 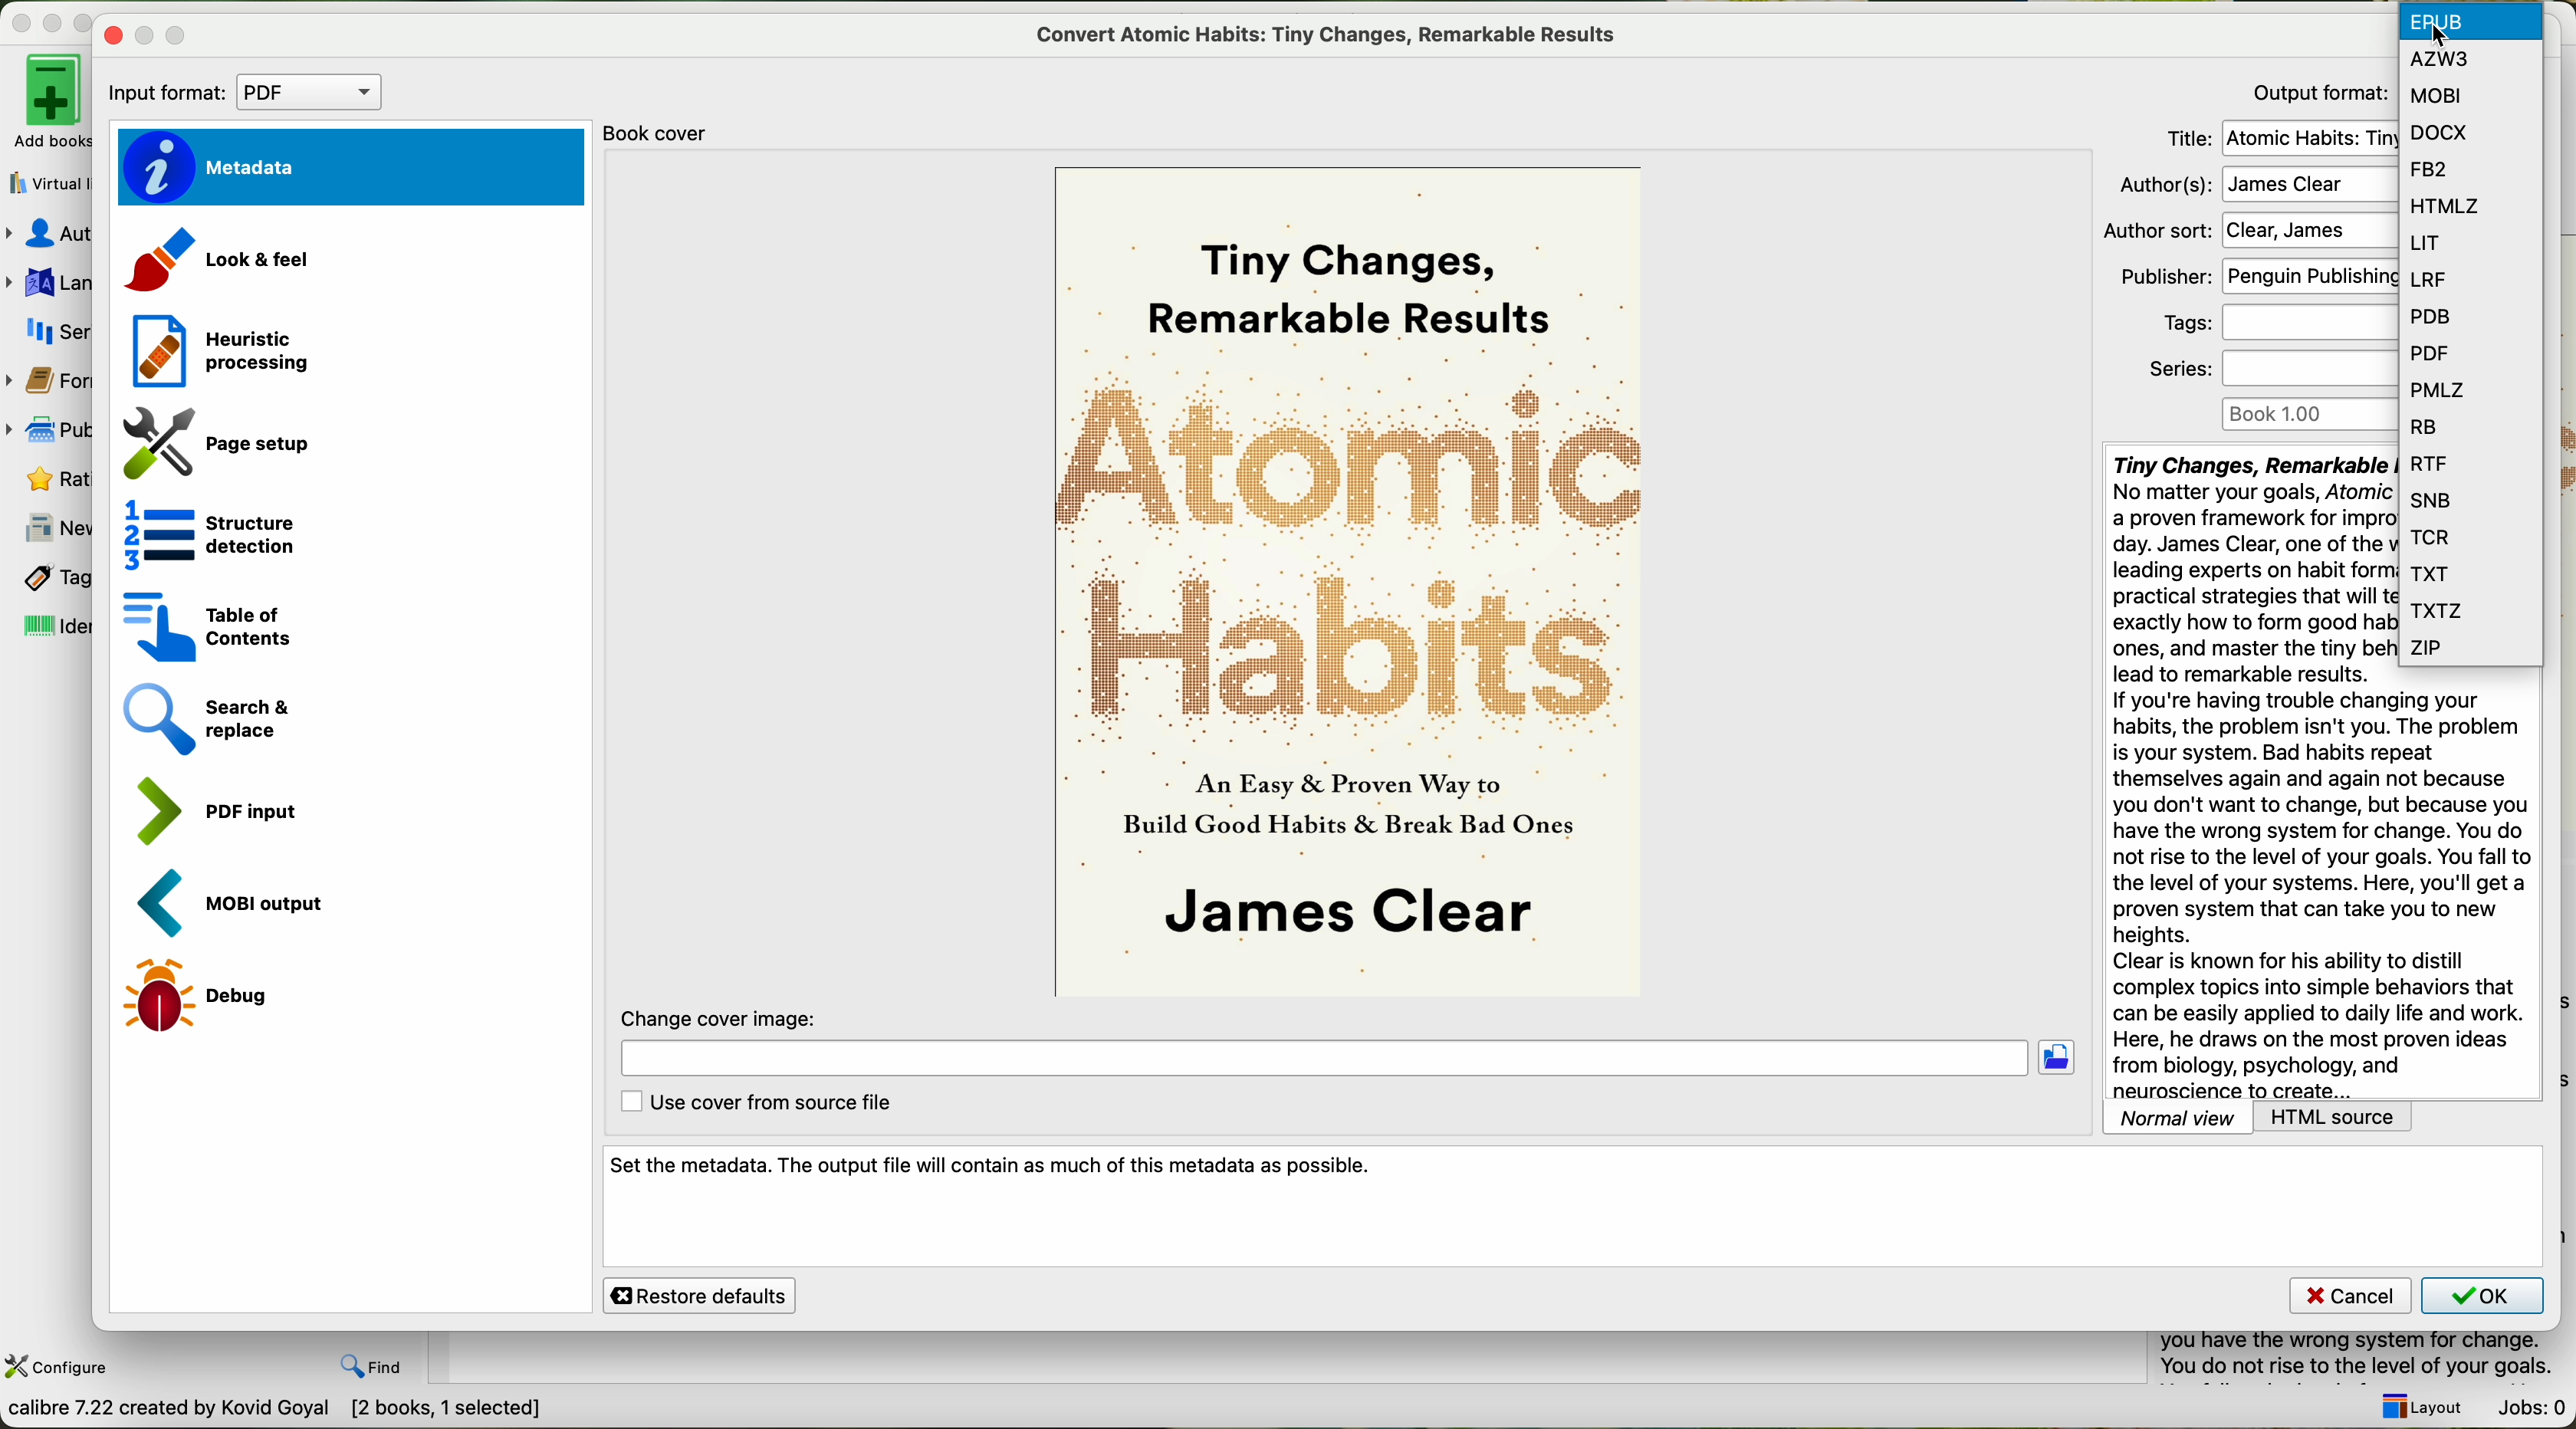 I want to click on HTML source, so click(x=2334, y=1118).